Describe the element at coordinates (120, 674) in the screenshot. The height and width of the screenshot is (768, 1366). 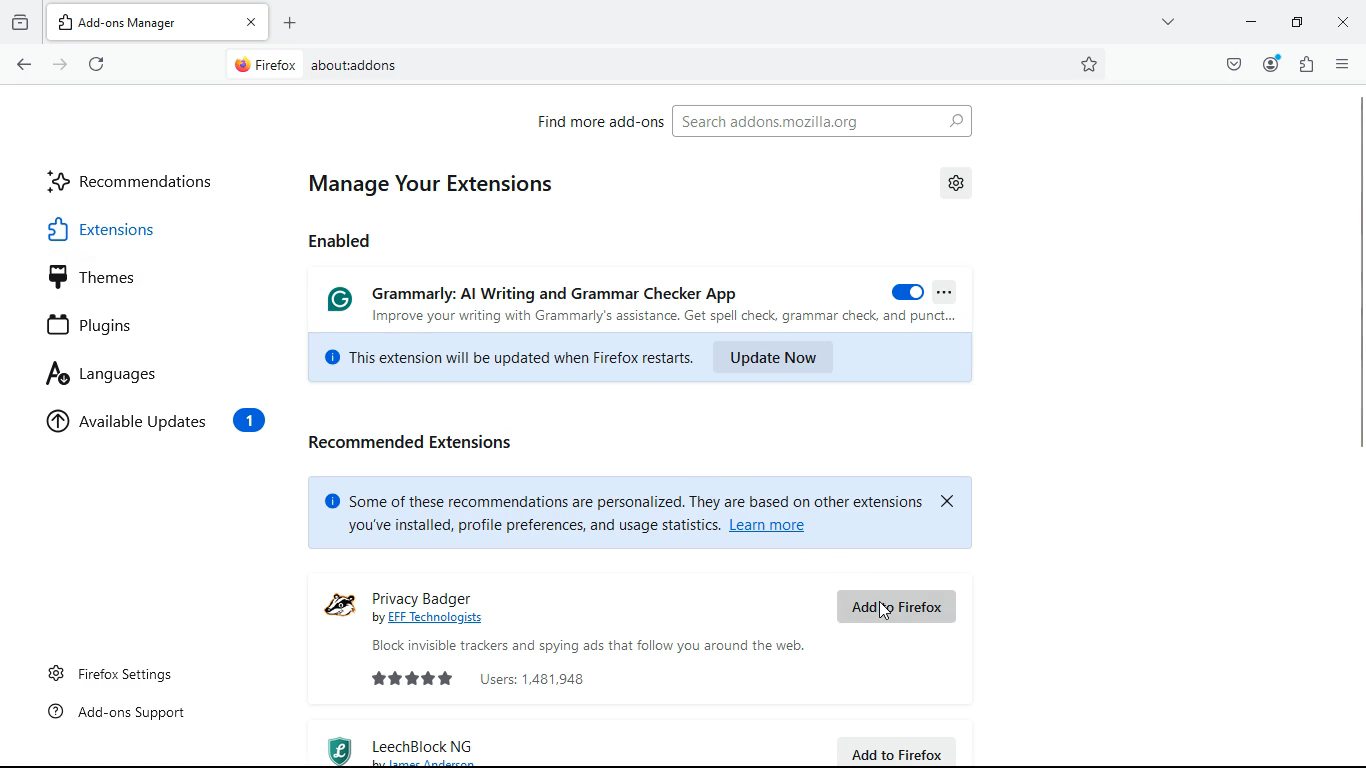
I see `Firefox settings` at that location.